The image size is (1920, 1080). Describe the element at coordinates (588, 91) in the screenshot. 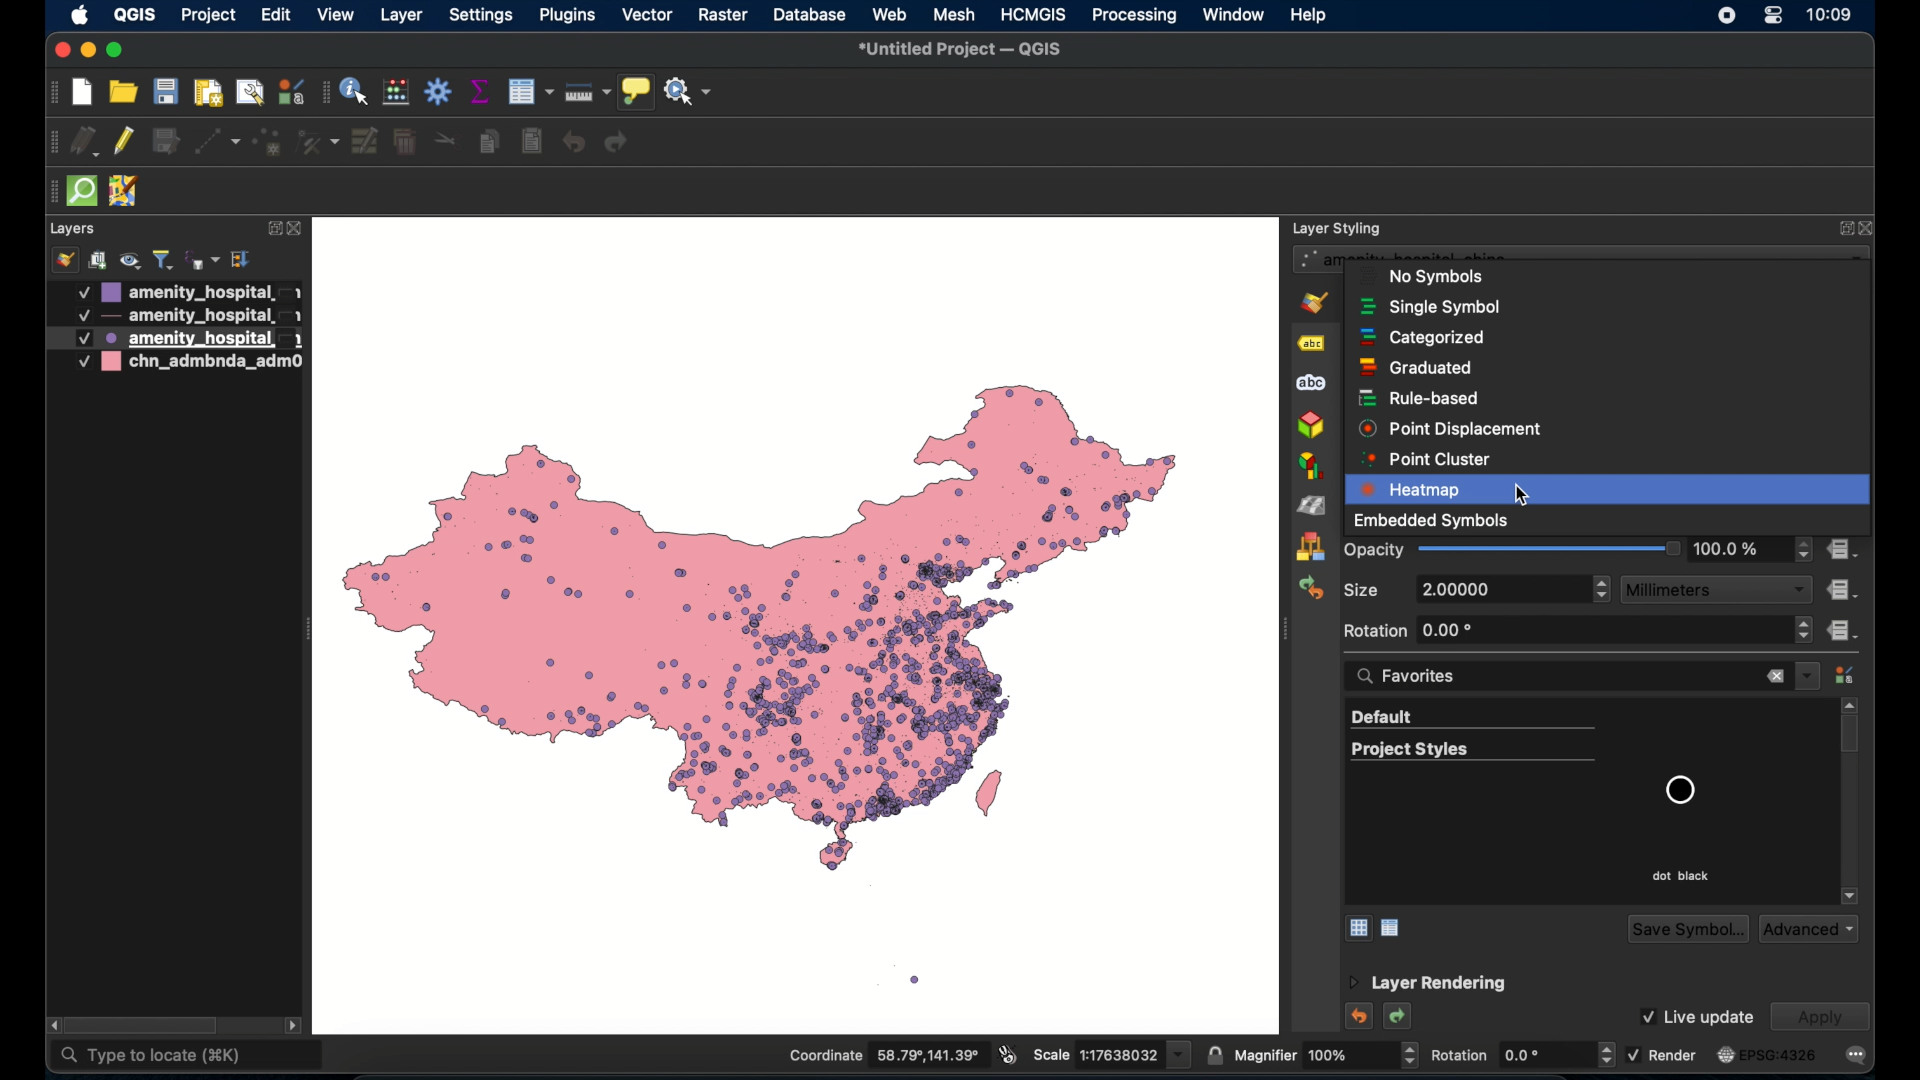

I see `measure line` at that location.